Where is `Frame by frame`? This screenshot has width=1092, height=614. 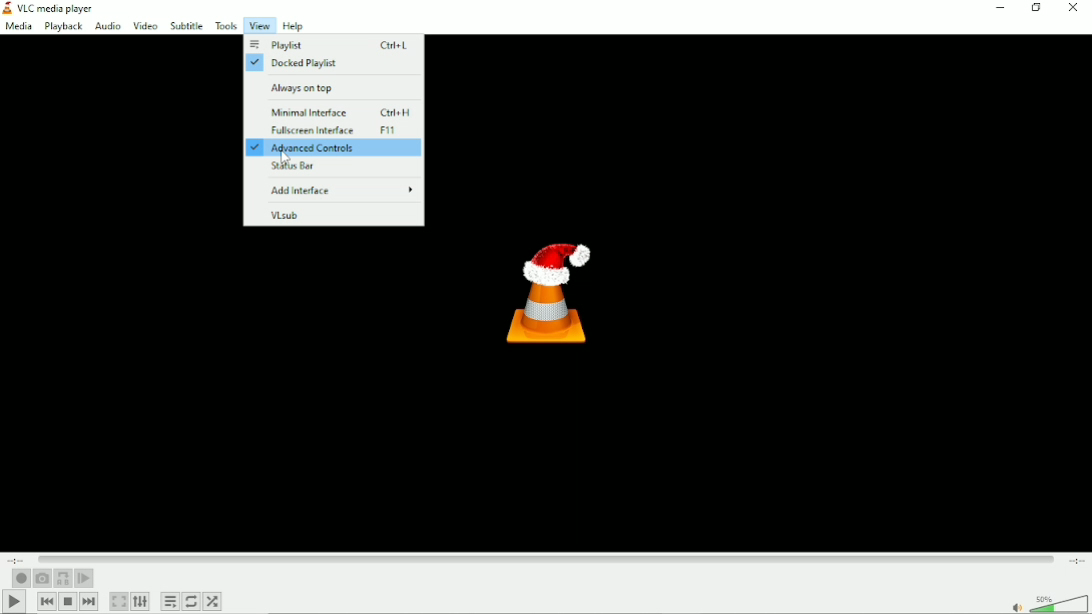 Frame by frame is located at coordinates (84, 579).